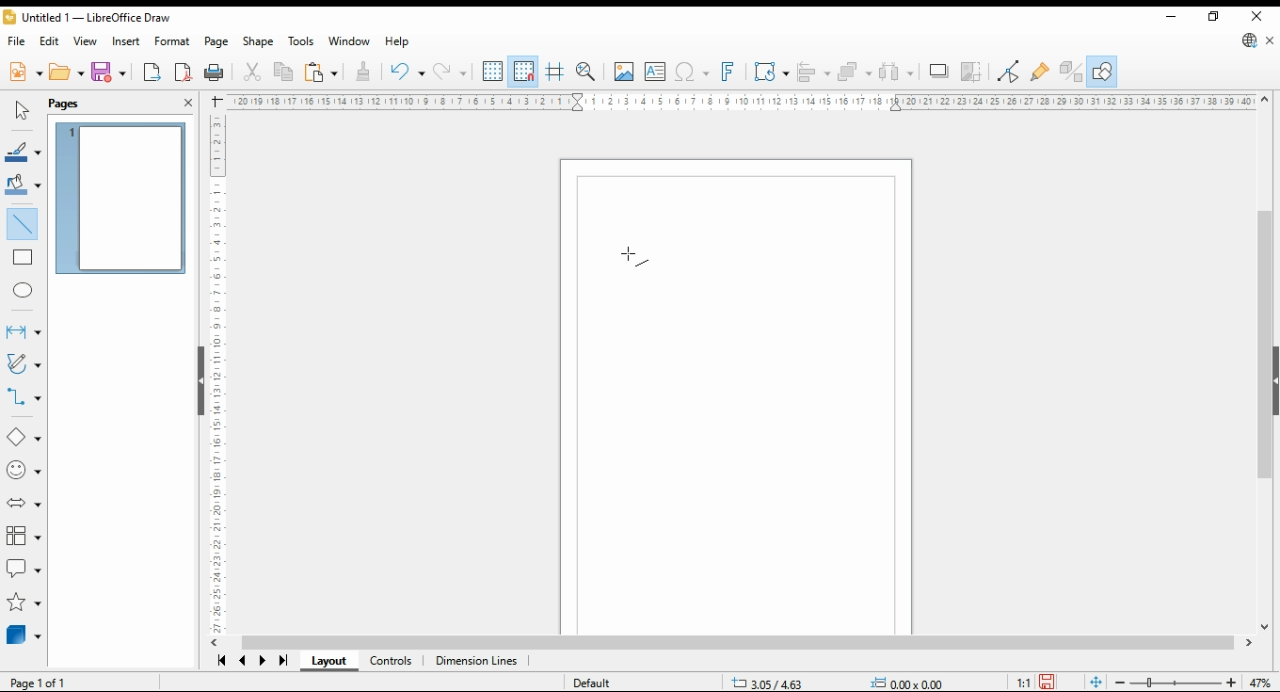  What do you see at coordinates (328, 662) in the screenshot?
I see `layout` at bounding box center [328, 662].